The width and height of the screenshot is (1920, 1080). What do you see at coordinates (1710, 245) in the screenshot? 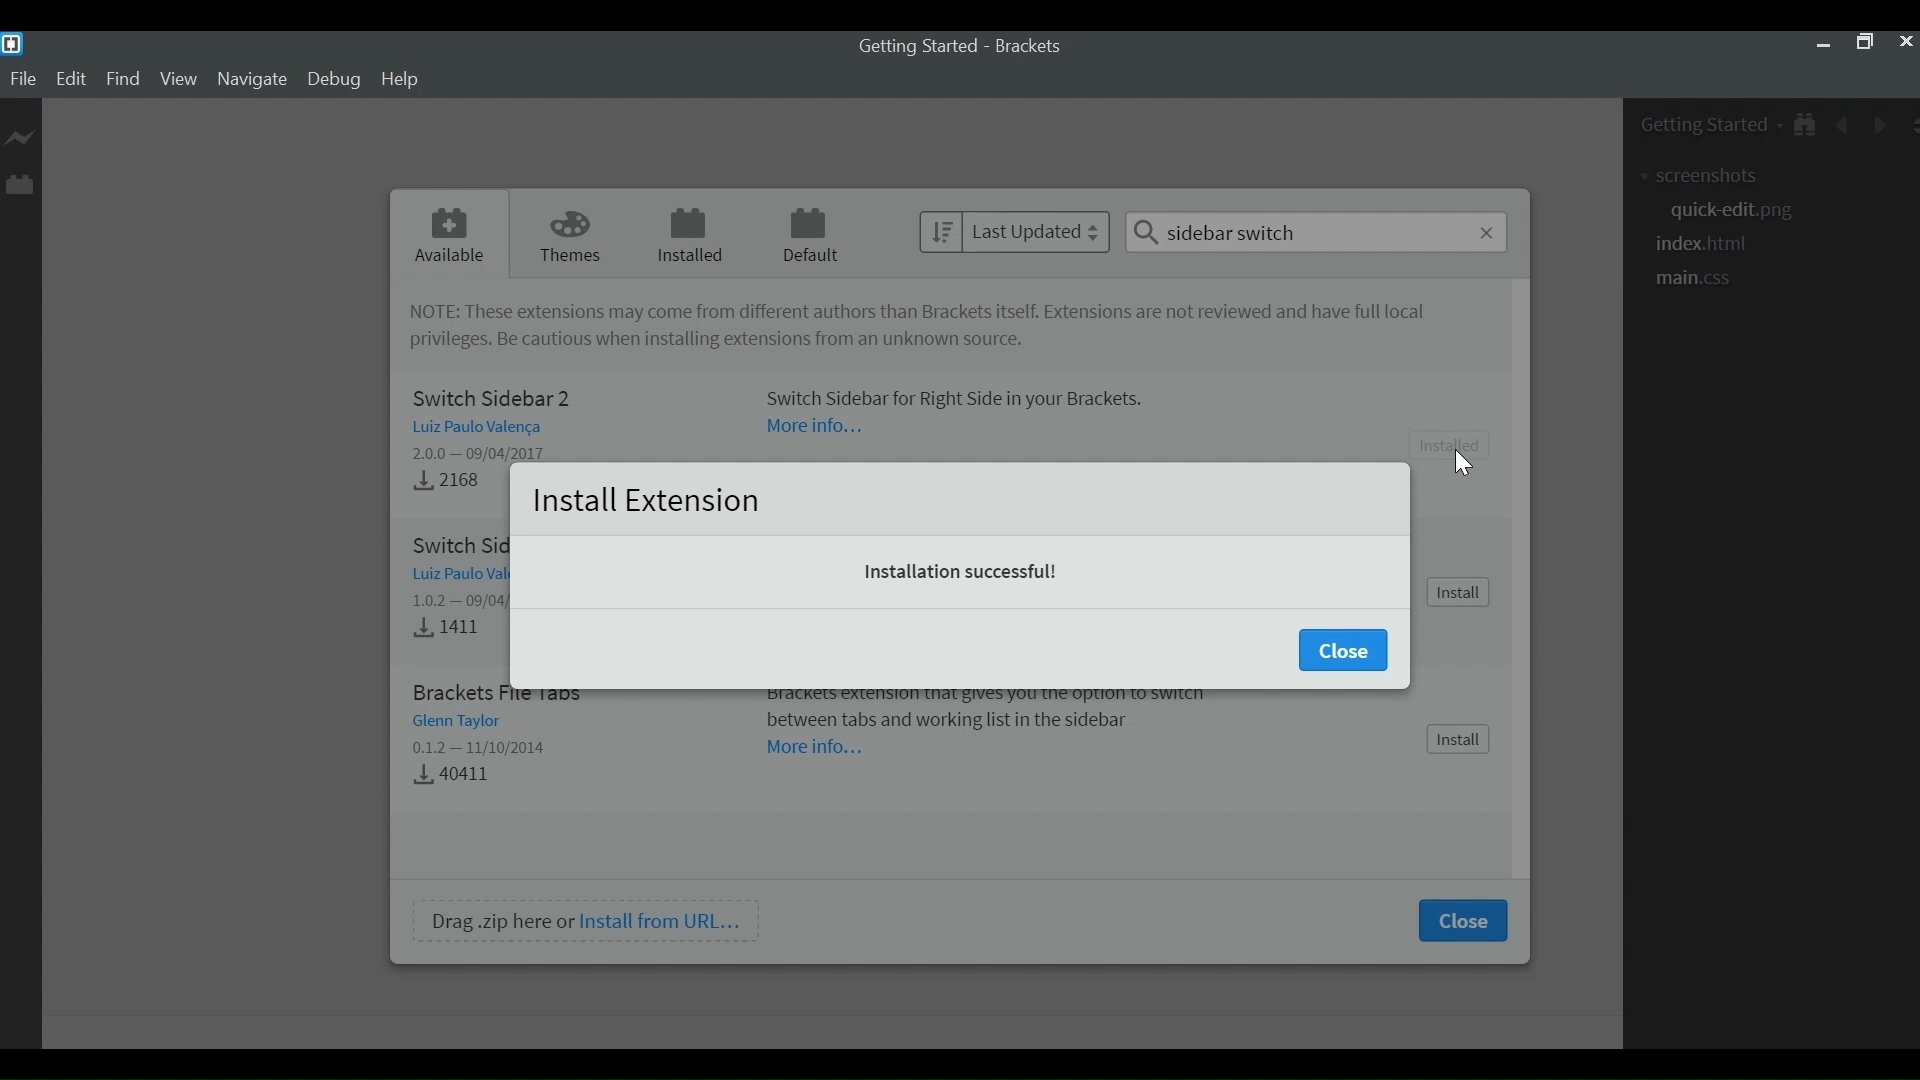
I see `html navigation` at bounding box center [1710, 245].